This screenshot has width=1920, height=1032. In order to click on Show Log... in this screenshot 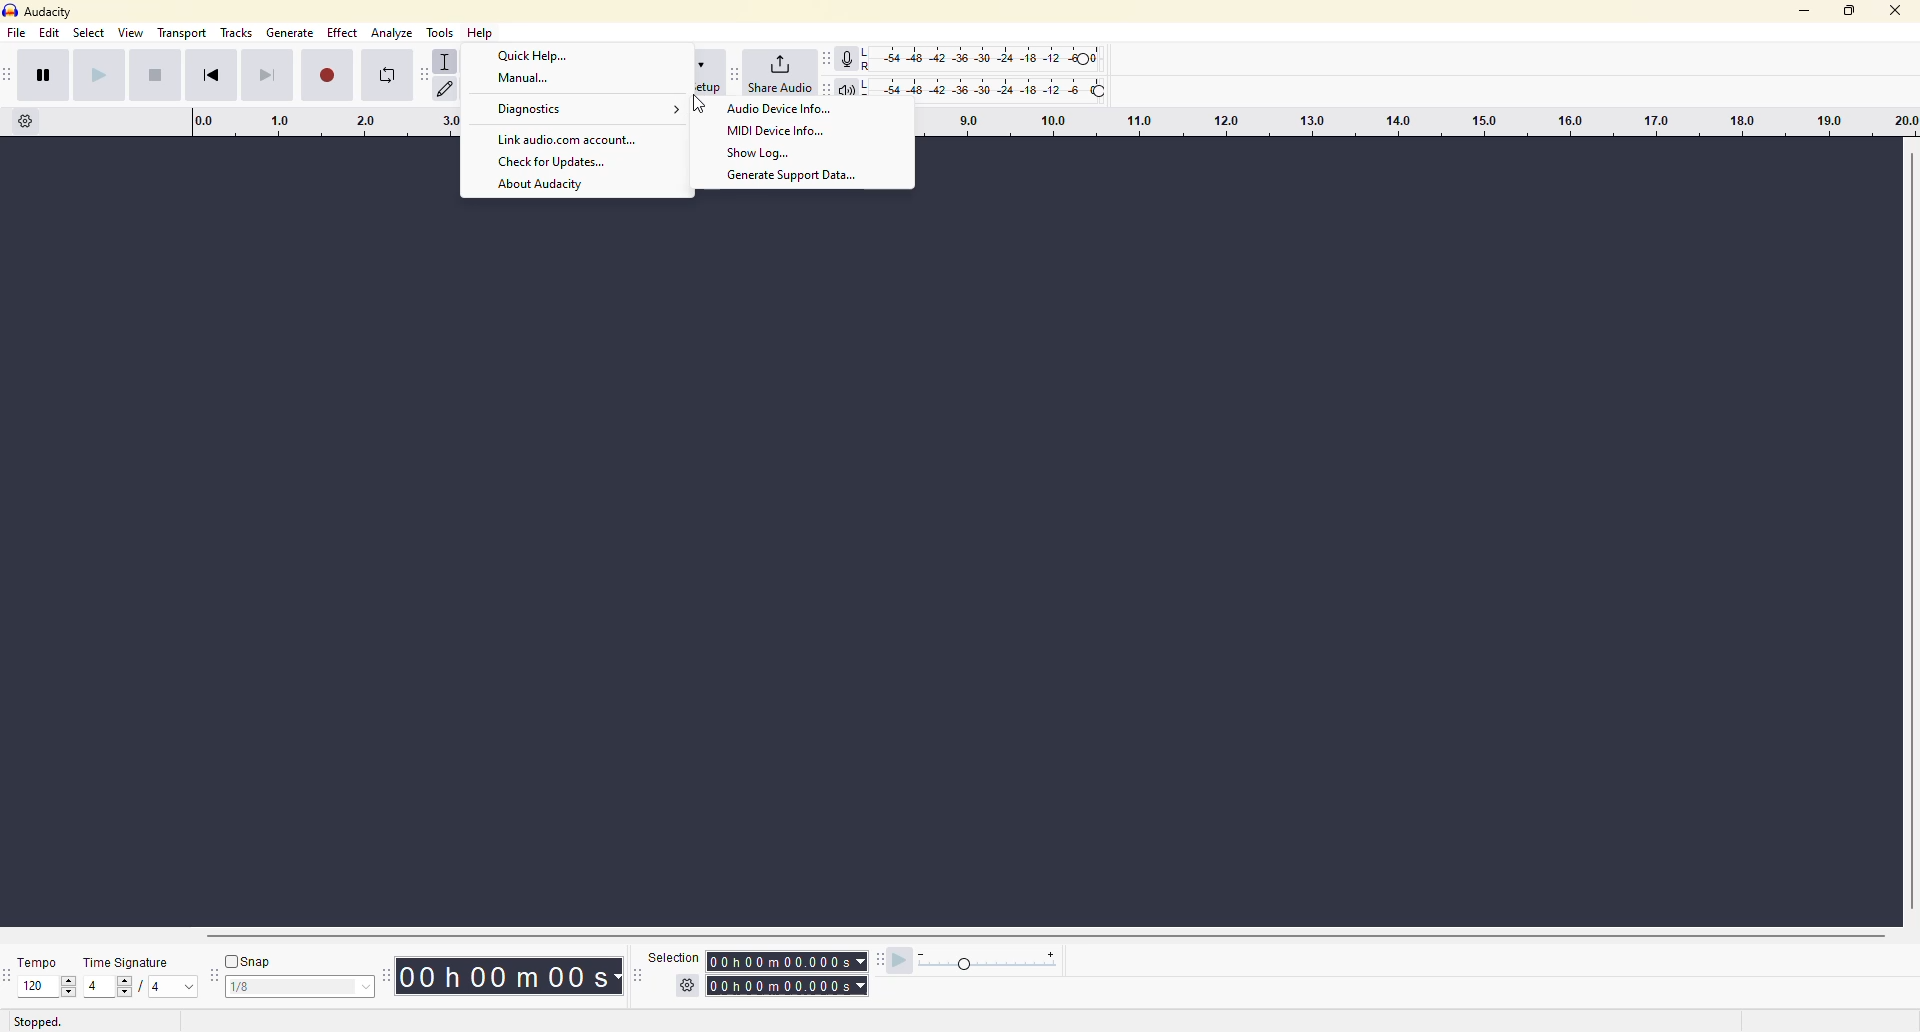, I will do `click(766, 153)`.